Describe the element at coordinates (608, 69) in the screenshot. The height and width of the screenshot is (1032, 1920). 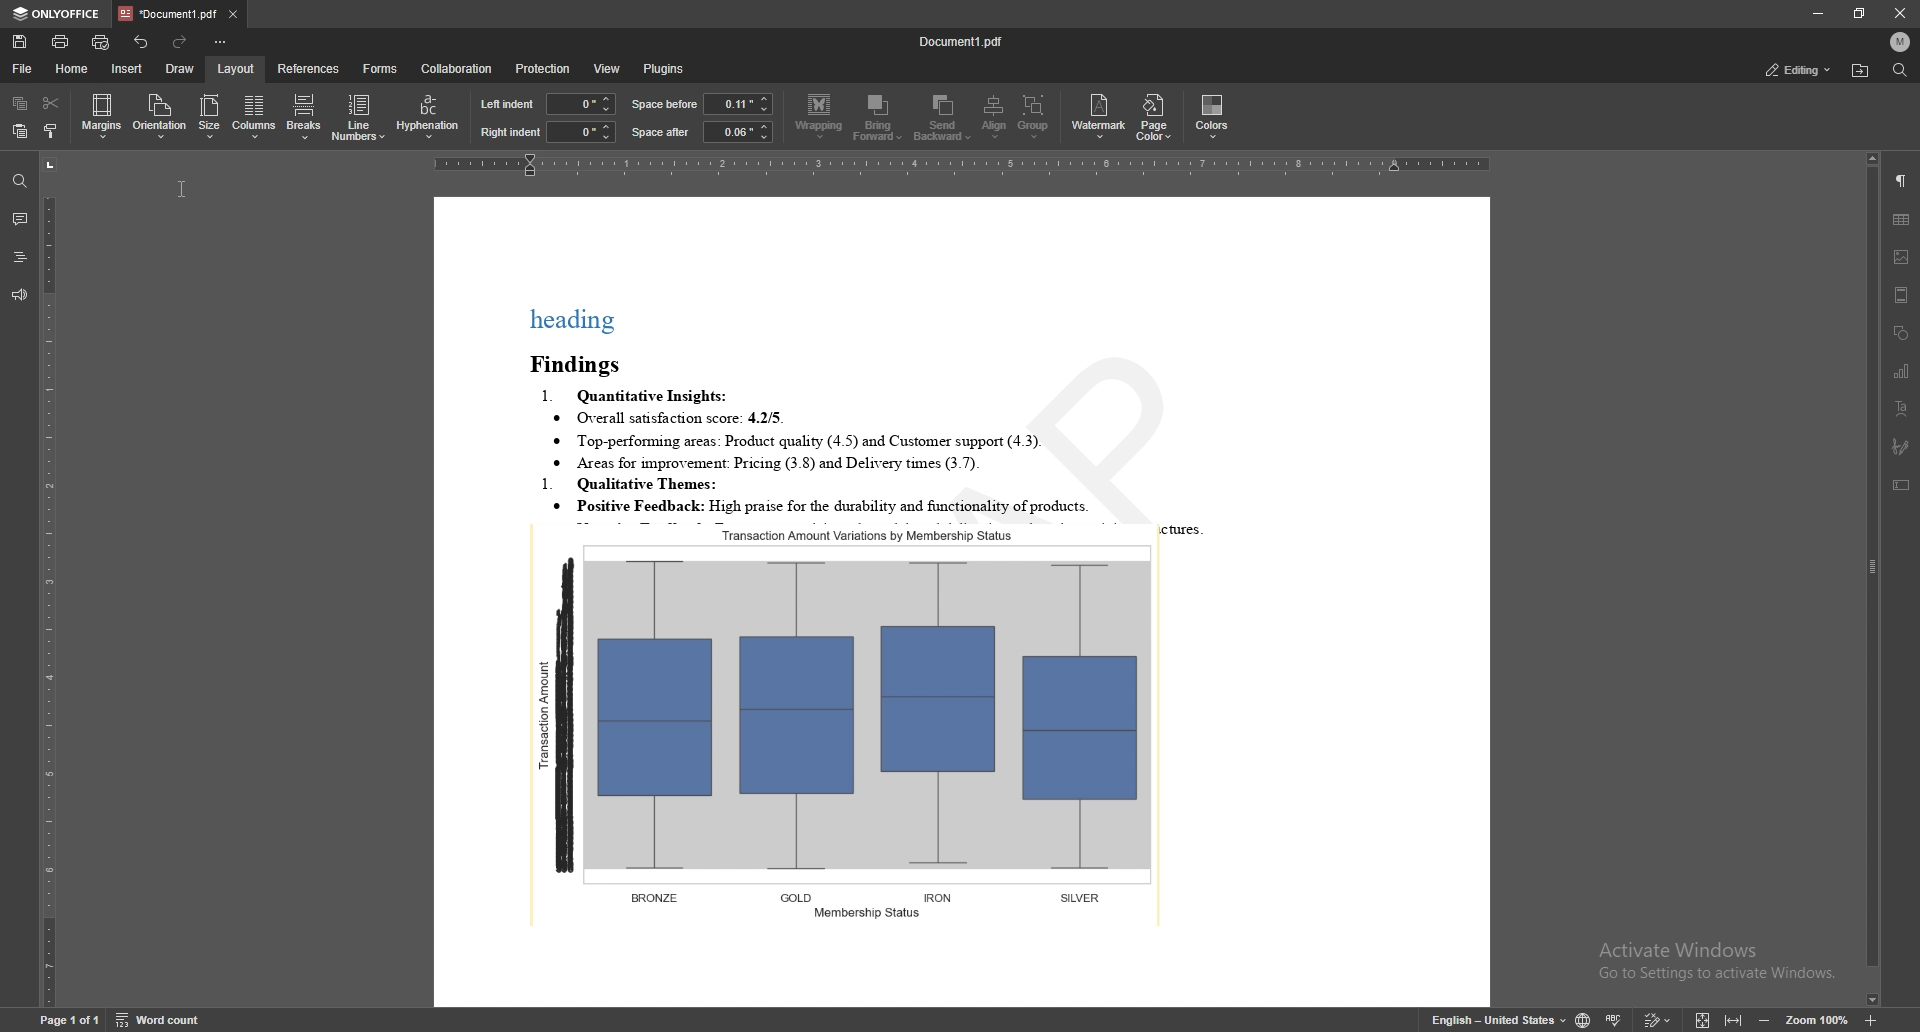
I see `view` at that location.